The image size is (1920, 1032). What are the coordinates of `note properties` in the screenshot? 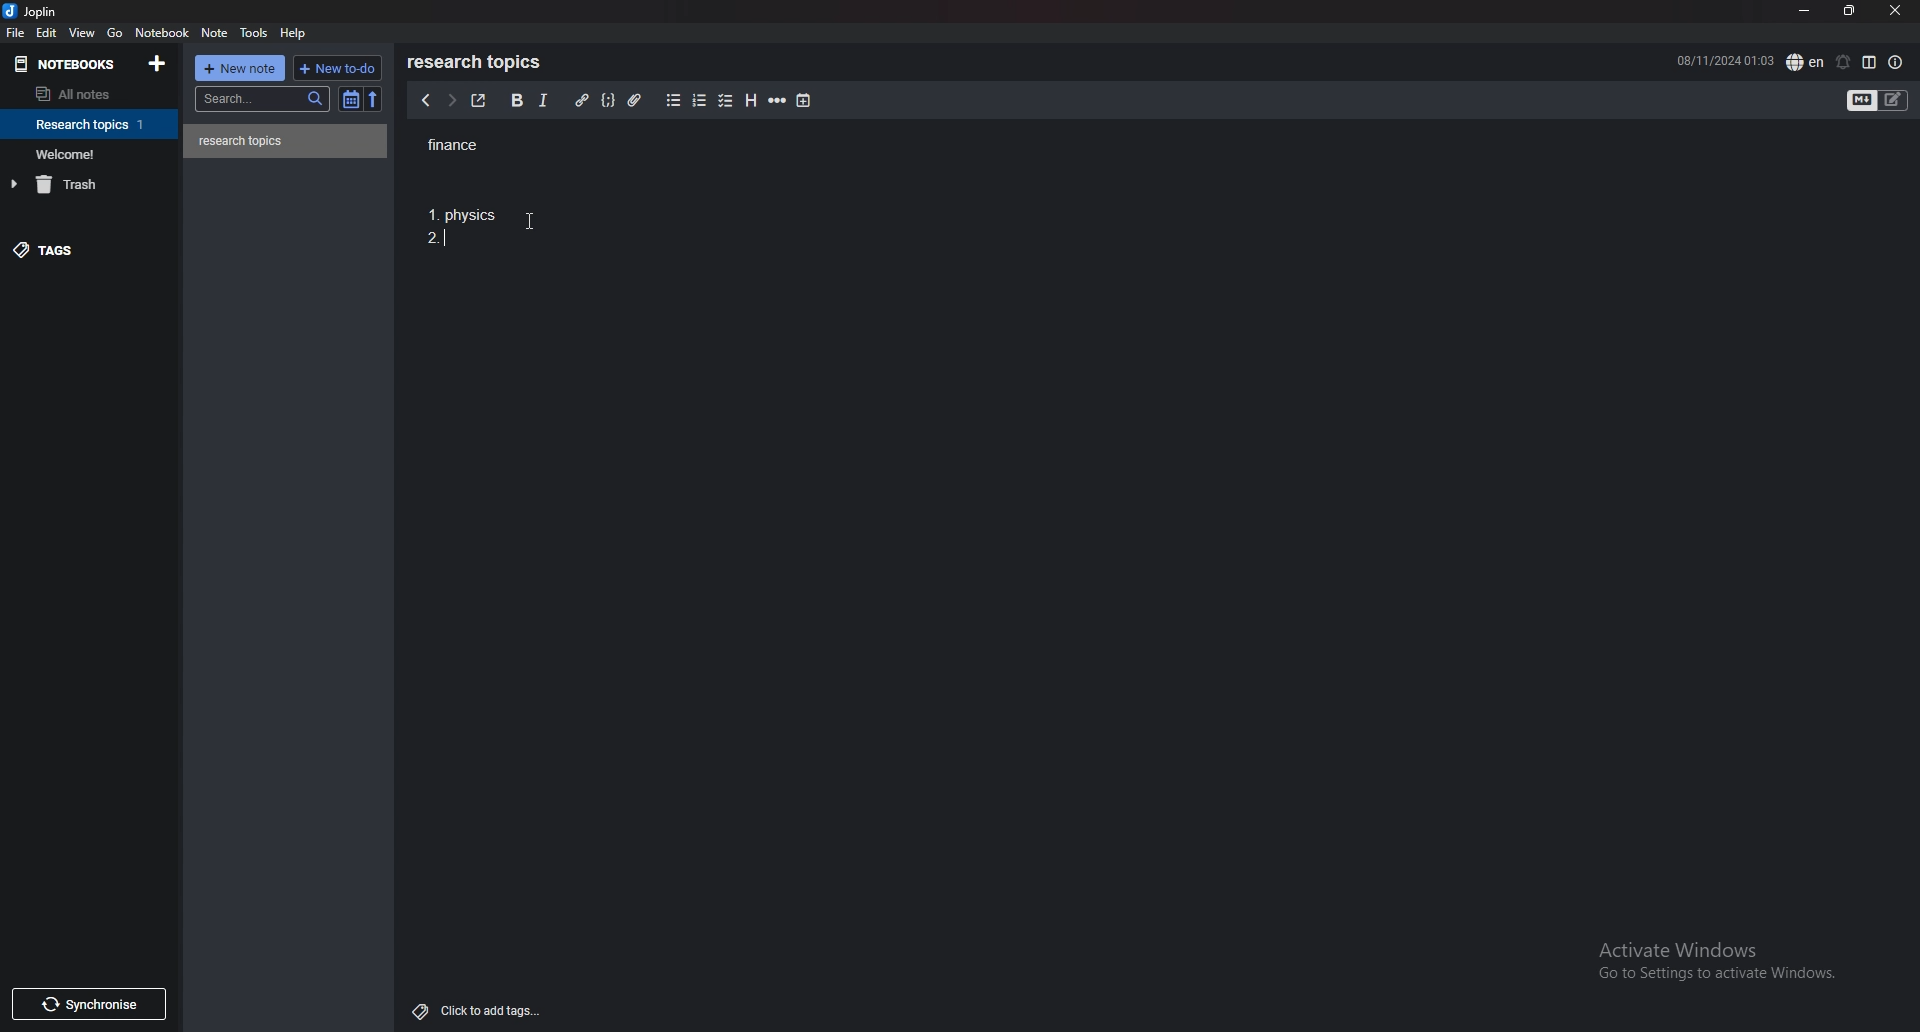 It's located at (1896, 62).